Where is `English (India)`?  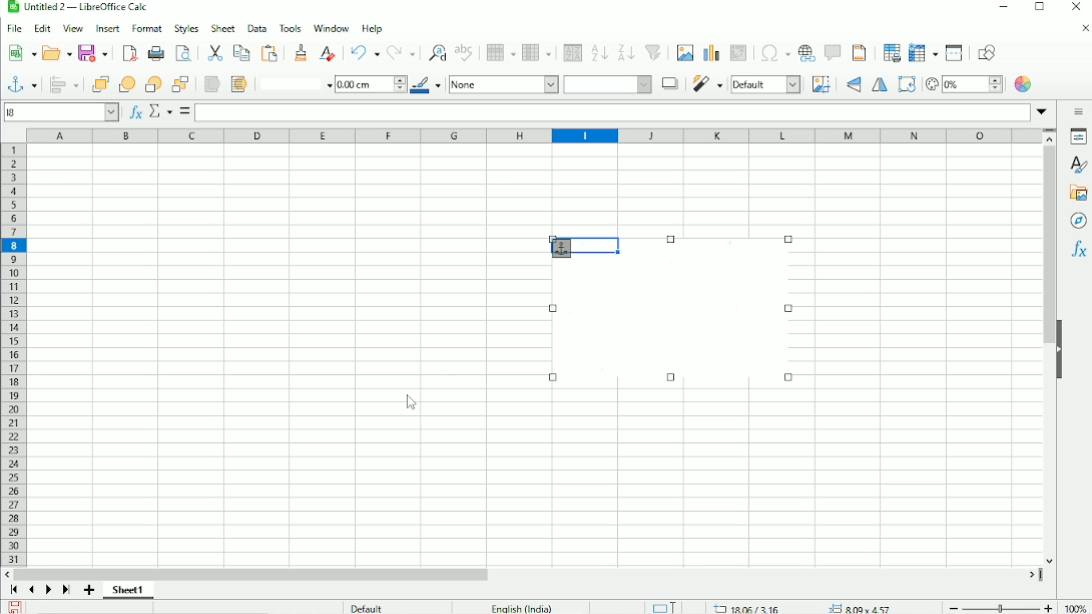
English (India) is located at coordinates (519, 606).